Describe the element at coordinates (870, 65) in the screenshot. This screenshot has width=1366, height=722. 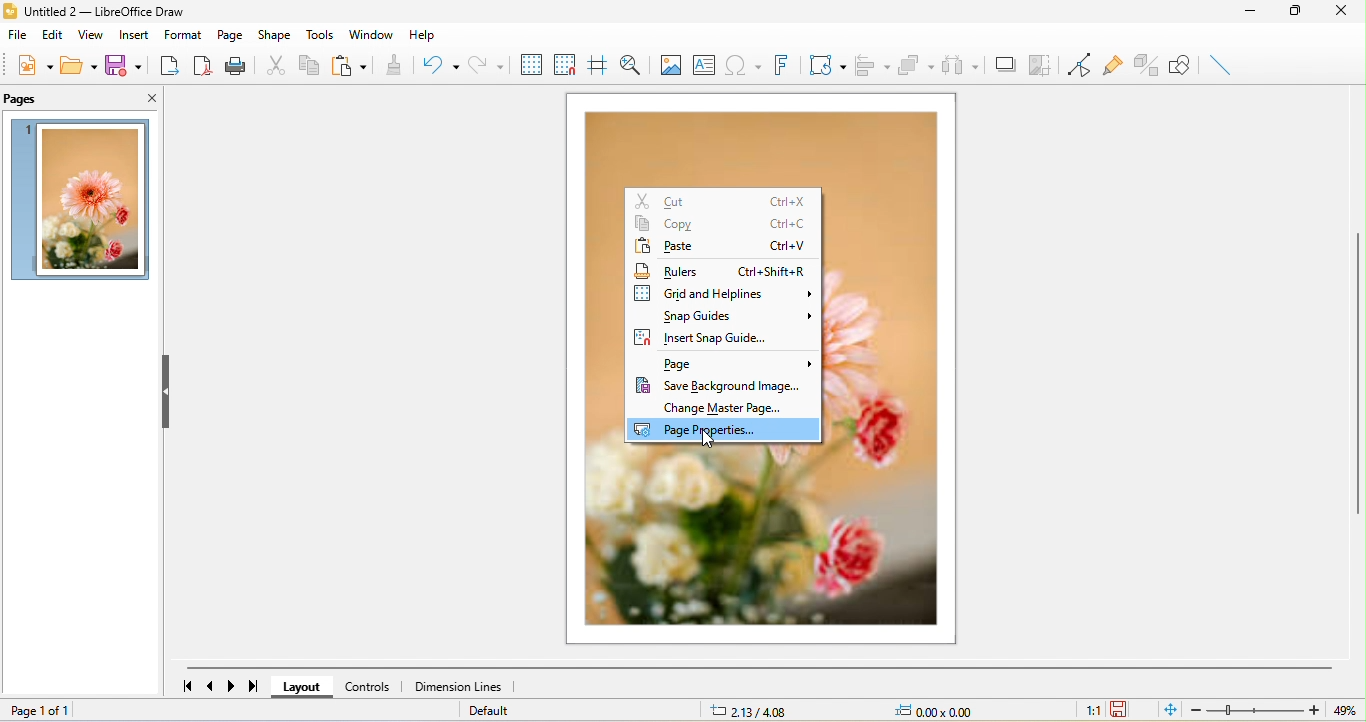
I see `align object` at that location.